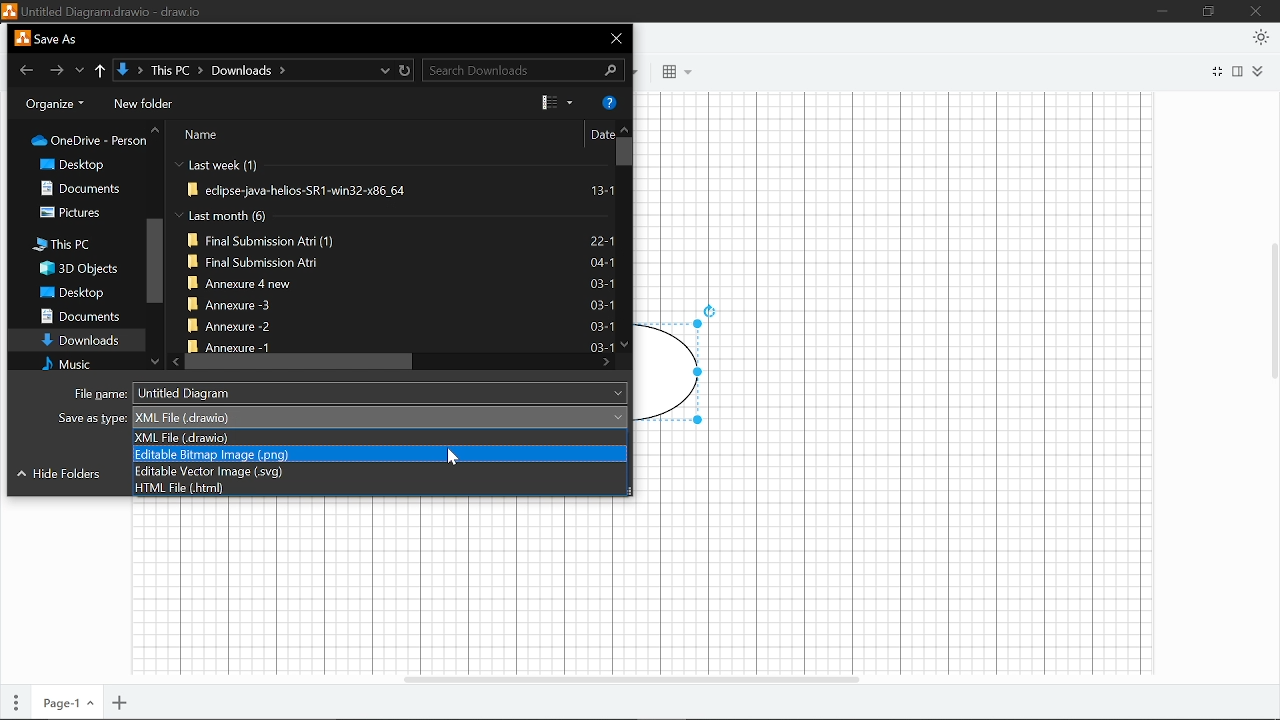  Describe the element at coordinates (219, 71) in the screenshot. I see `Path of the current location` at that location.